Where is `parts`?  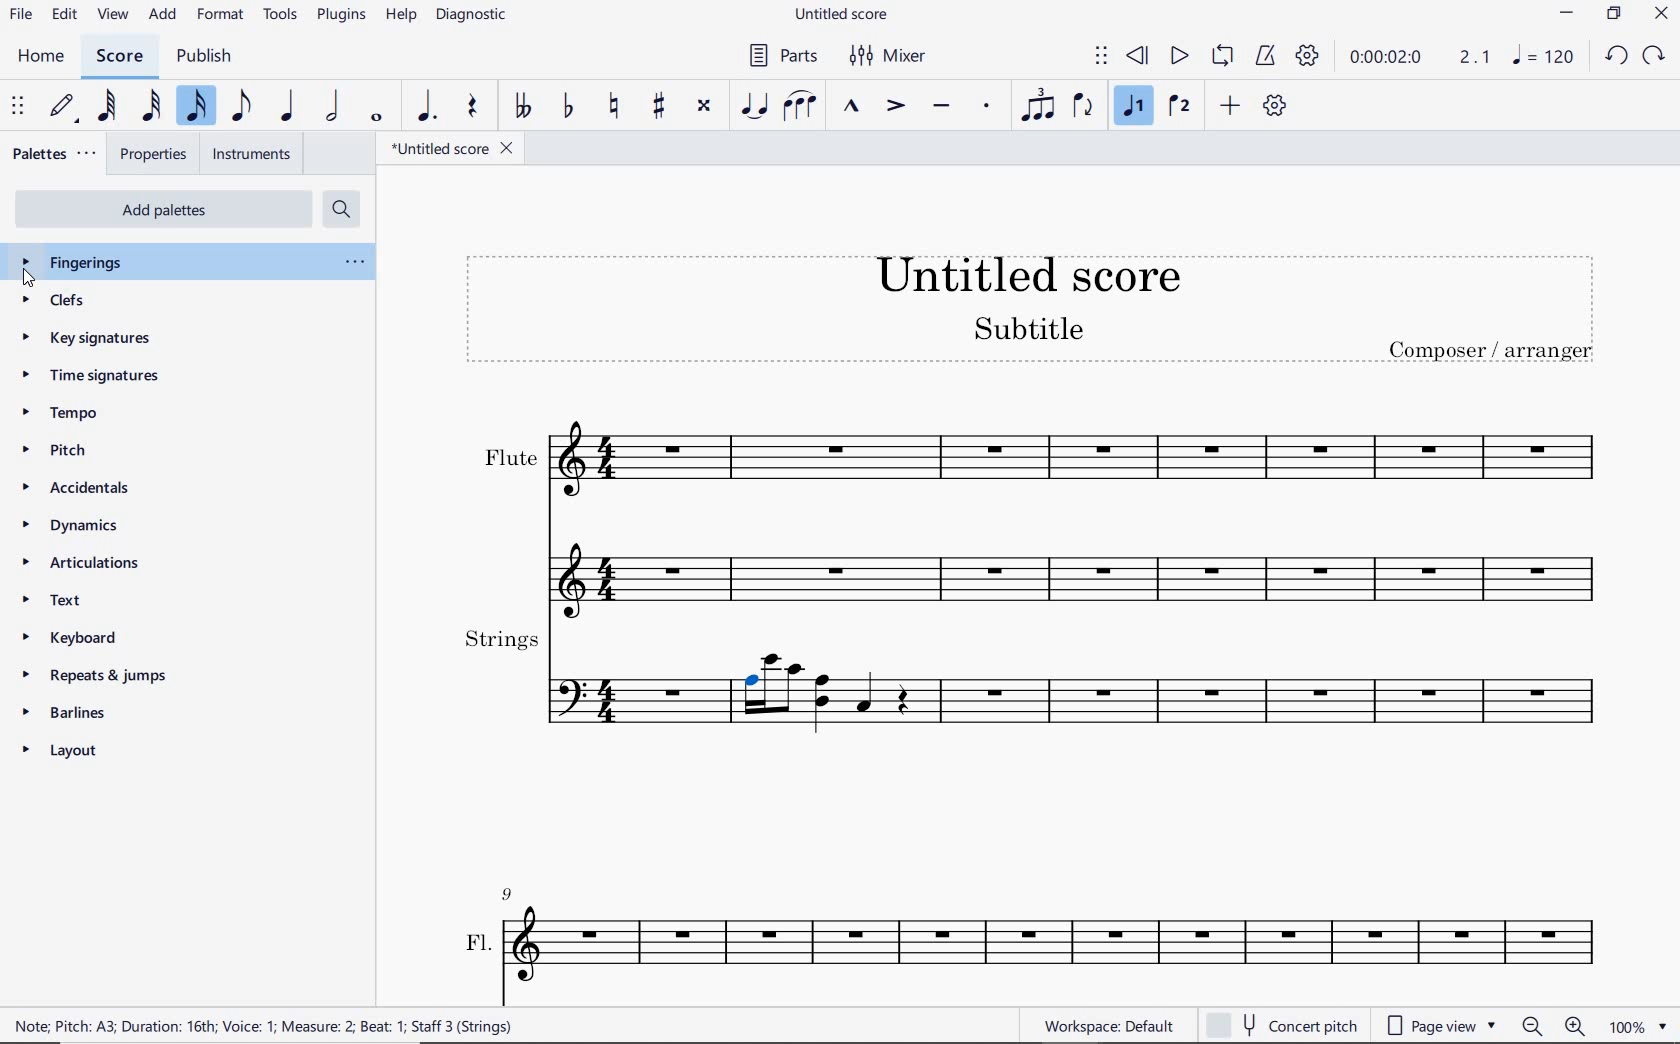
parts is located at coordinates (779, 55).